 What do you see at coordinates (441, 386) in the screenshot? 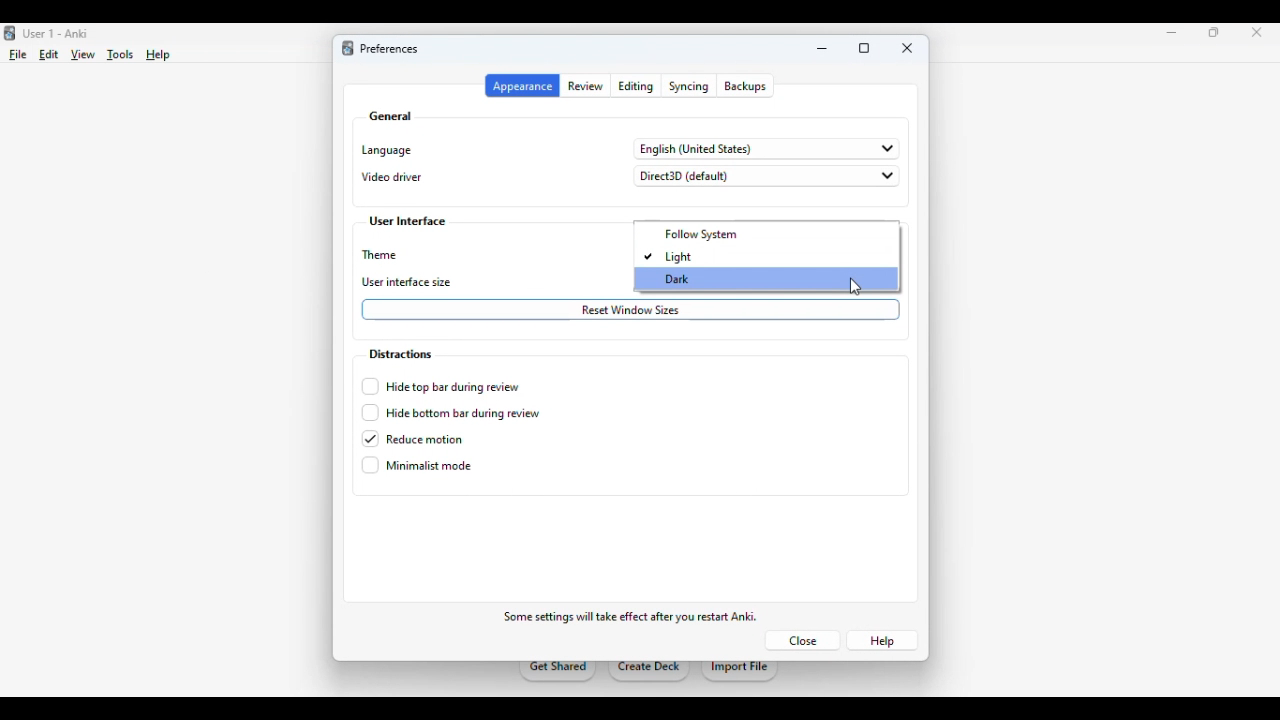
I see `hide top bar during review` at bounding box center [441, 386].